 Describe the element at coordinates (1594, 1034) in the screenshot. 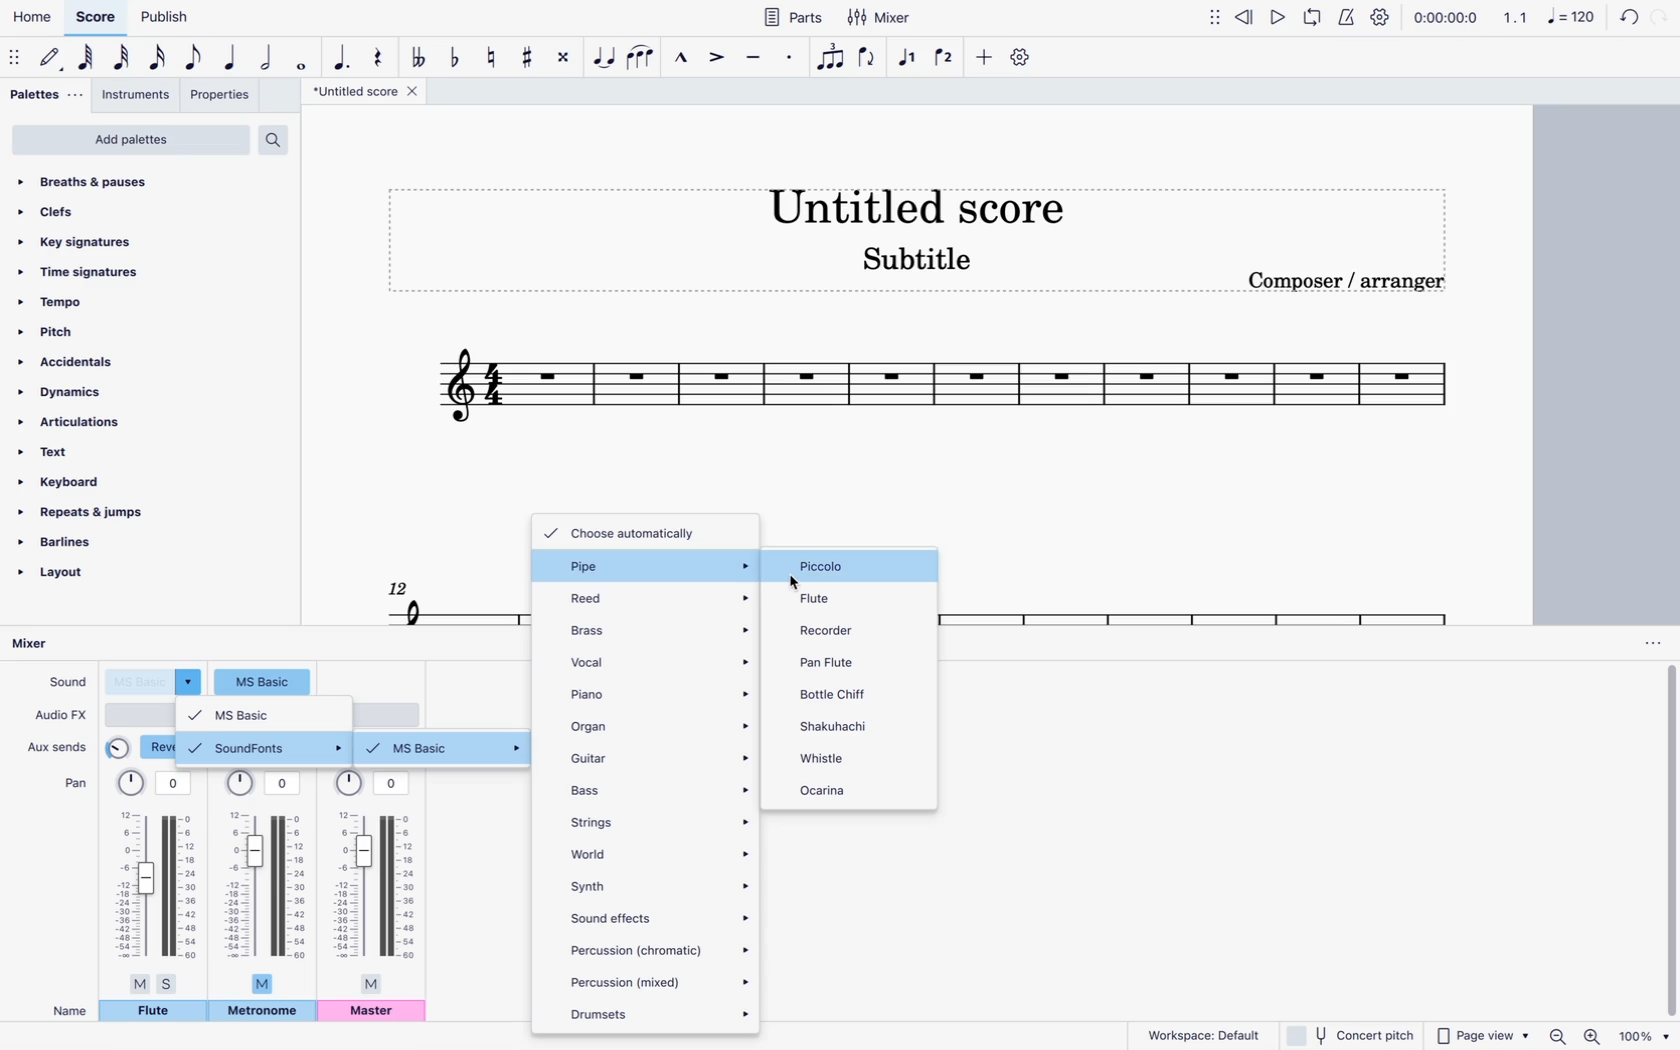

I see `zoom in` at that location.